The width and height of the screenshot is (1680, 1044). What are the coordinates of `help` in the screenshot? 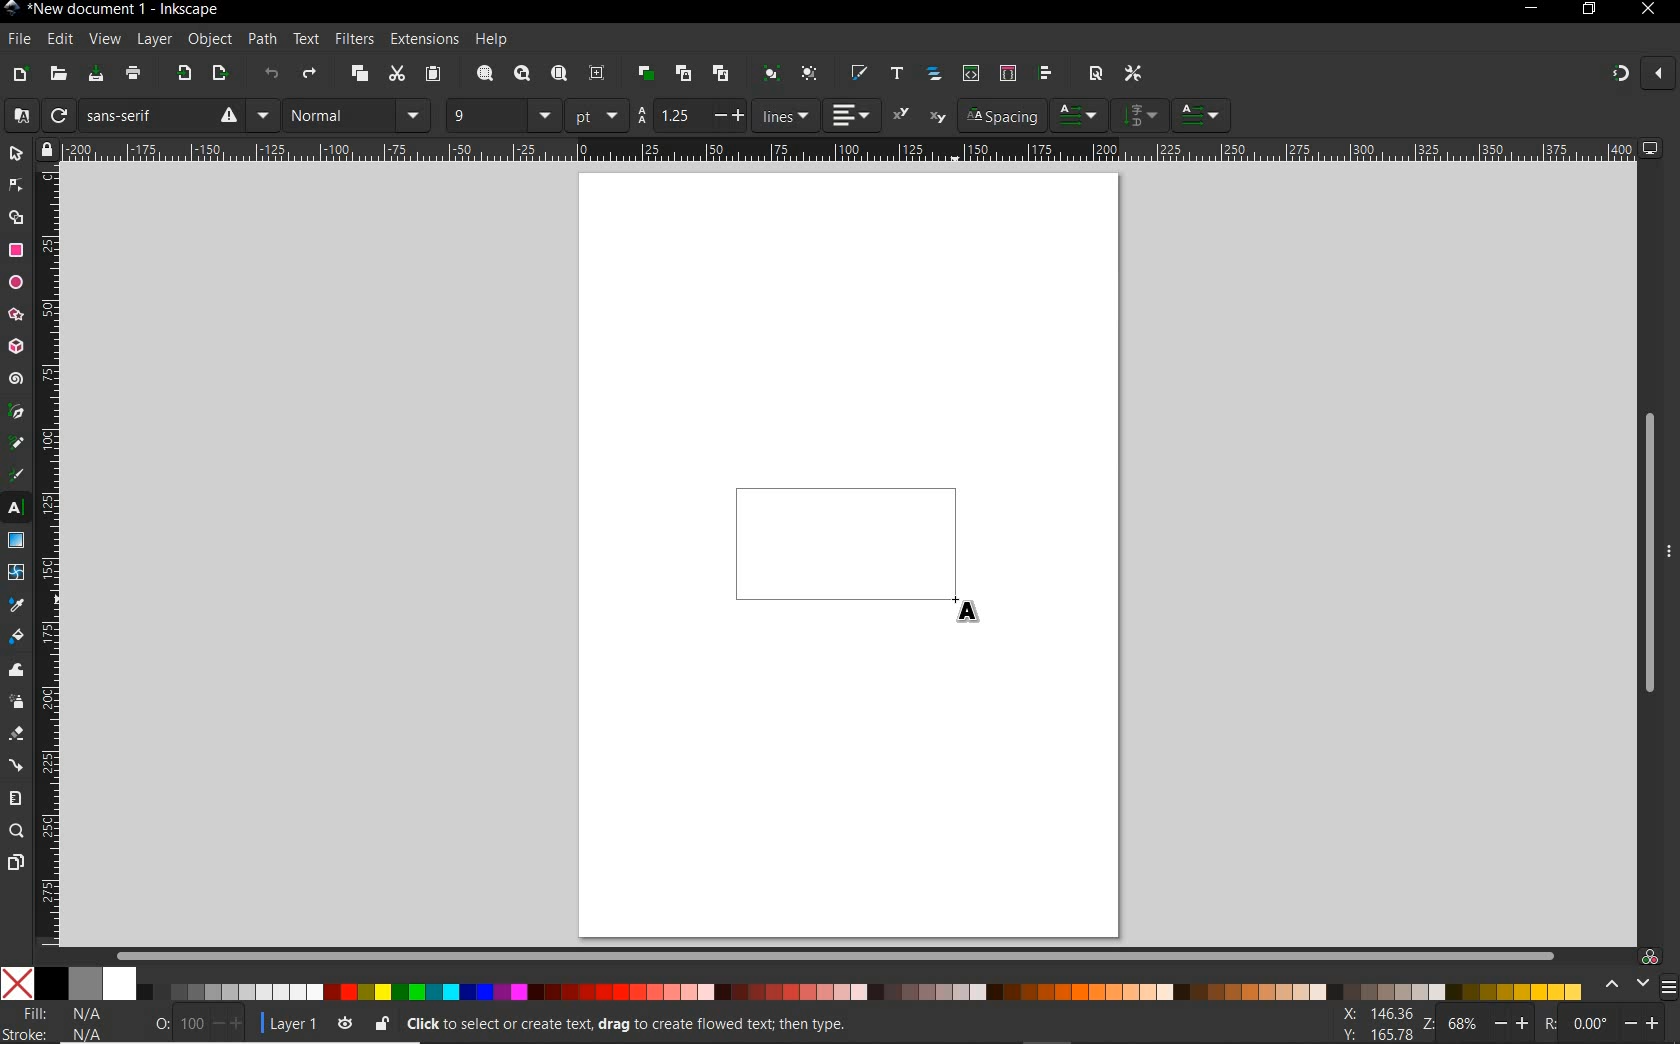 It's located at (493, 40).